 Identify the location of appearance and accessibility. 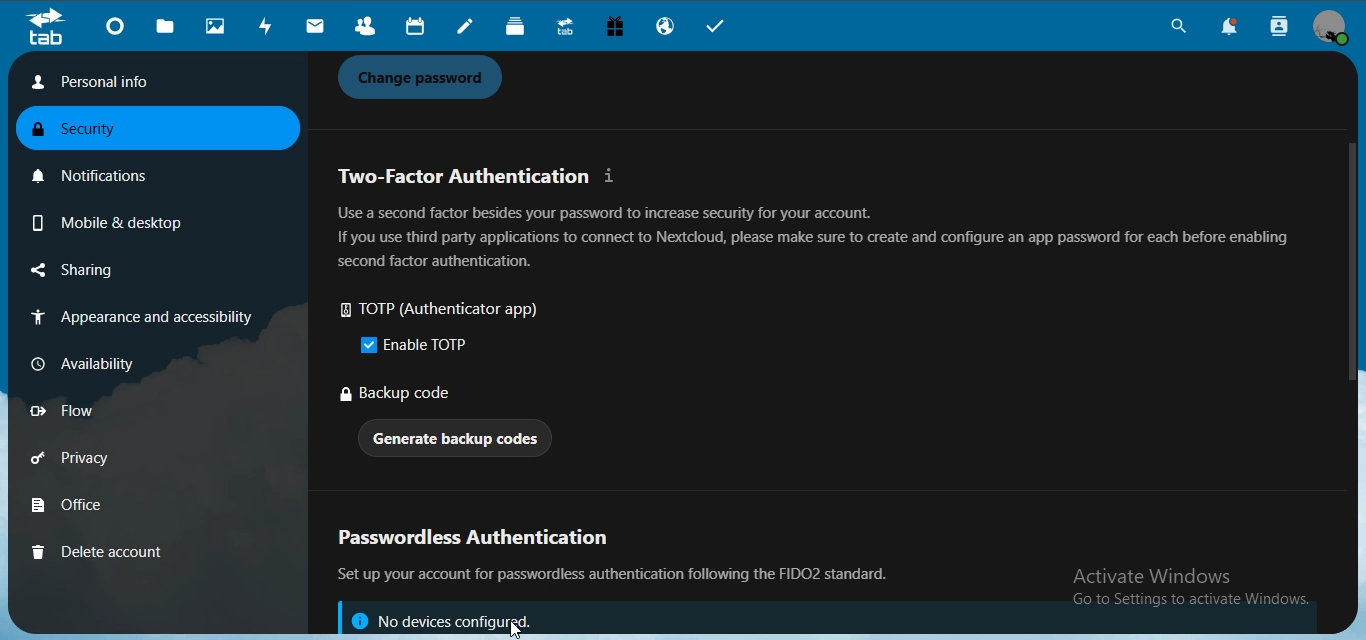
(138, 319).